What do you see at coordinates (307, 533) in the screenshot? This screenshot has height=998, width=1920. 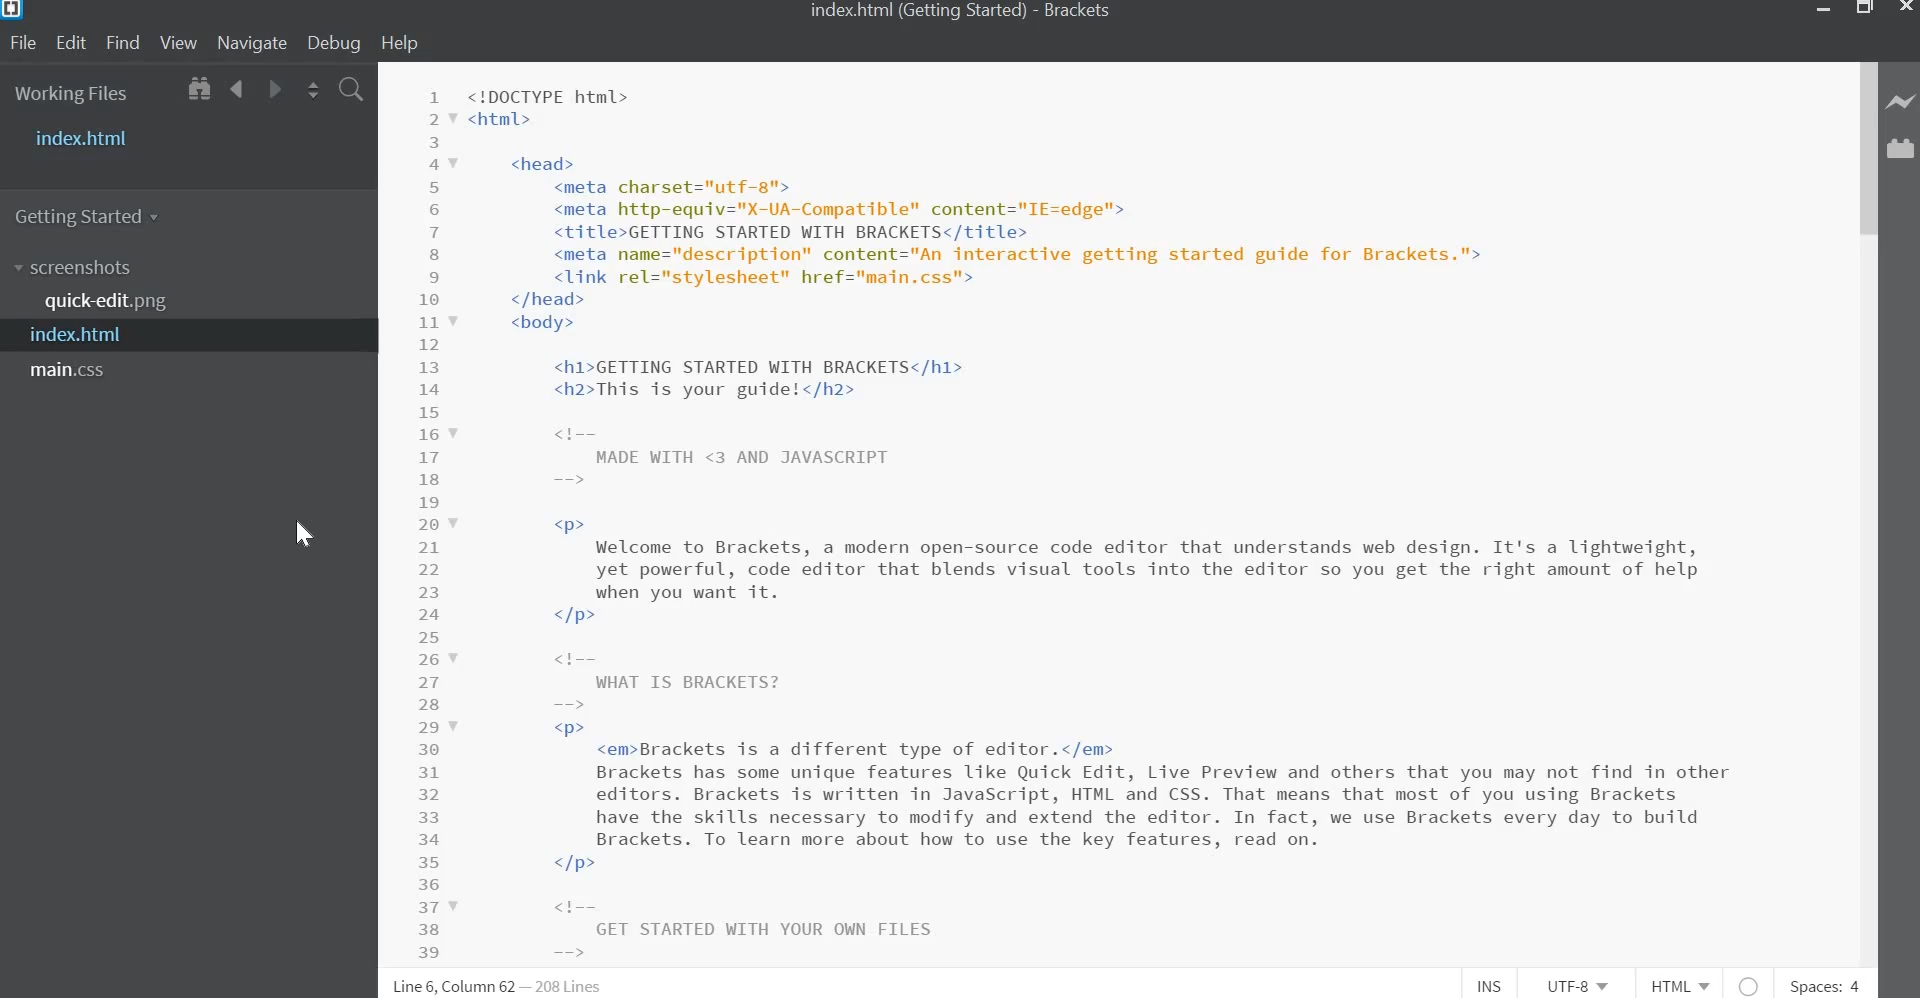 I see `cursor` at bounding box center [307, 533].